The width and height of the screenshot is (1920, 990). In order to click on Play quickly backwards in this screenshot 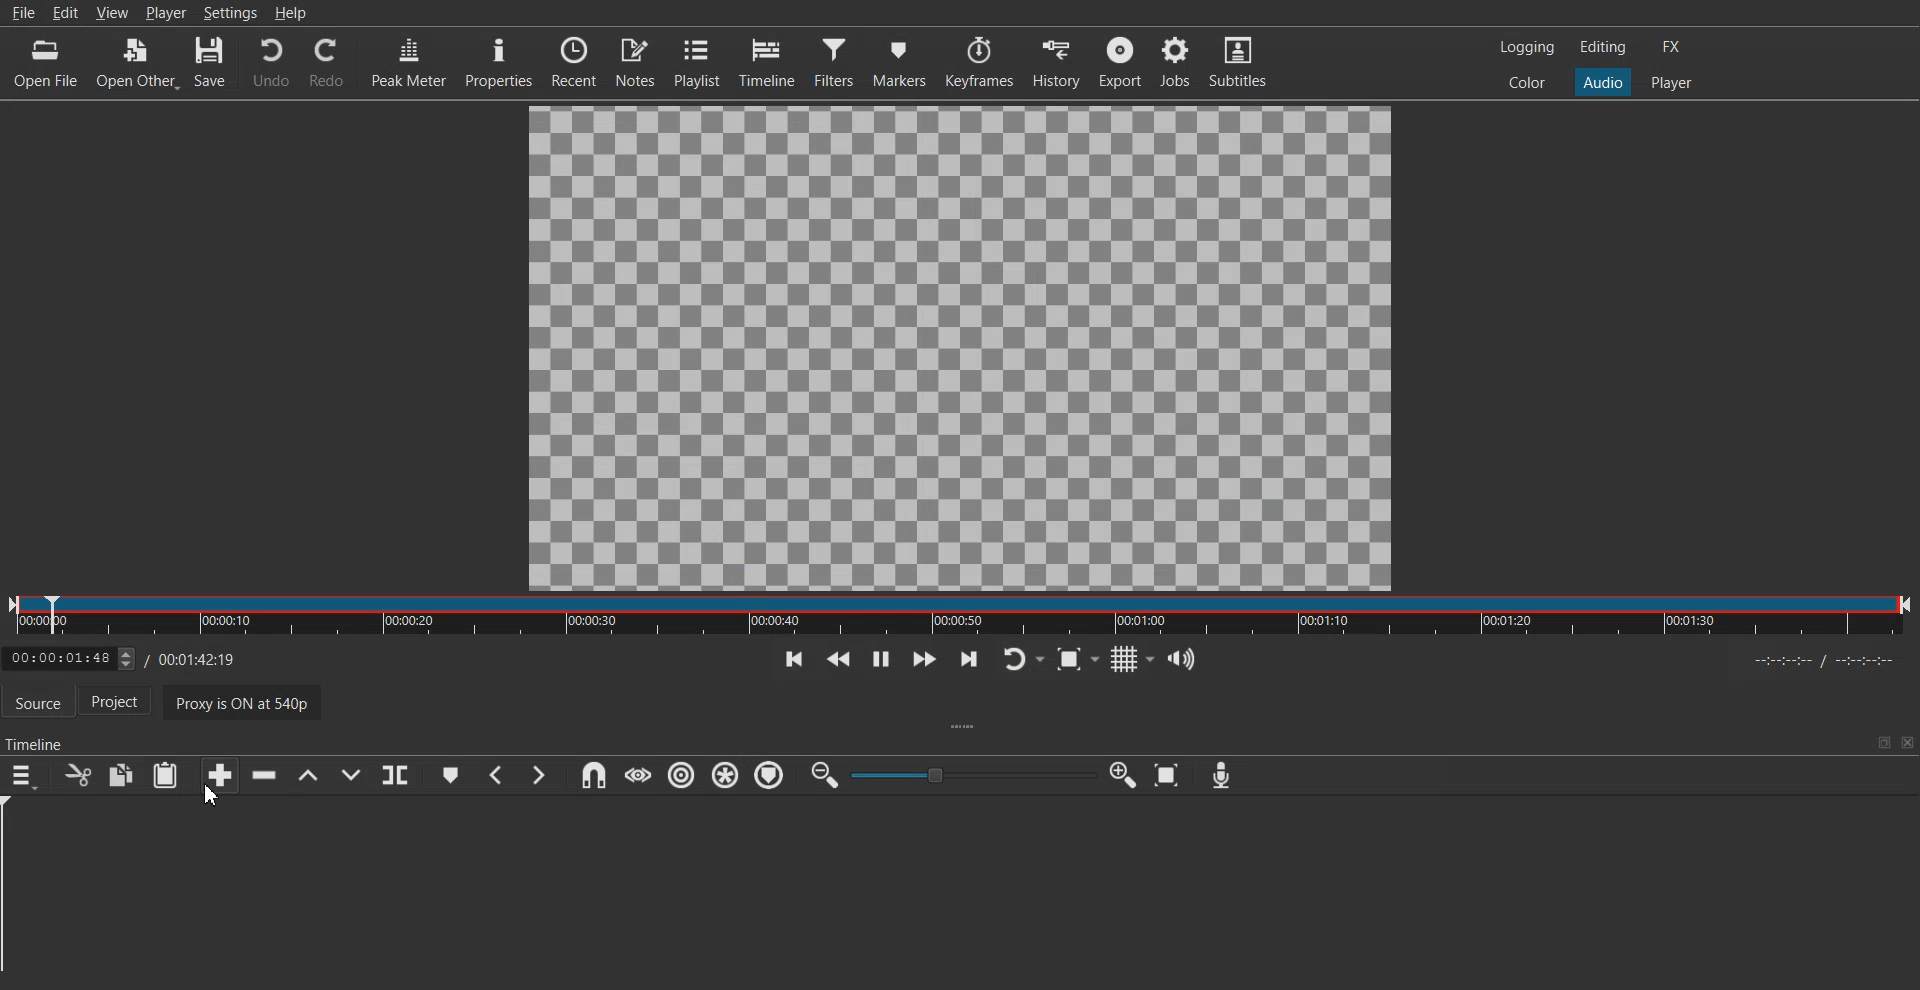, I will do `click(837, 658)`.